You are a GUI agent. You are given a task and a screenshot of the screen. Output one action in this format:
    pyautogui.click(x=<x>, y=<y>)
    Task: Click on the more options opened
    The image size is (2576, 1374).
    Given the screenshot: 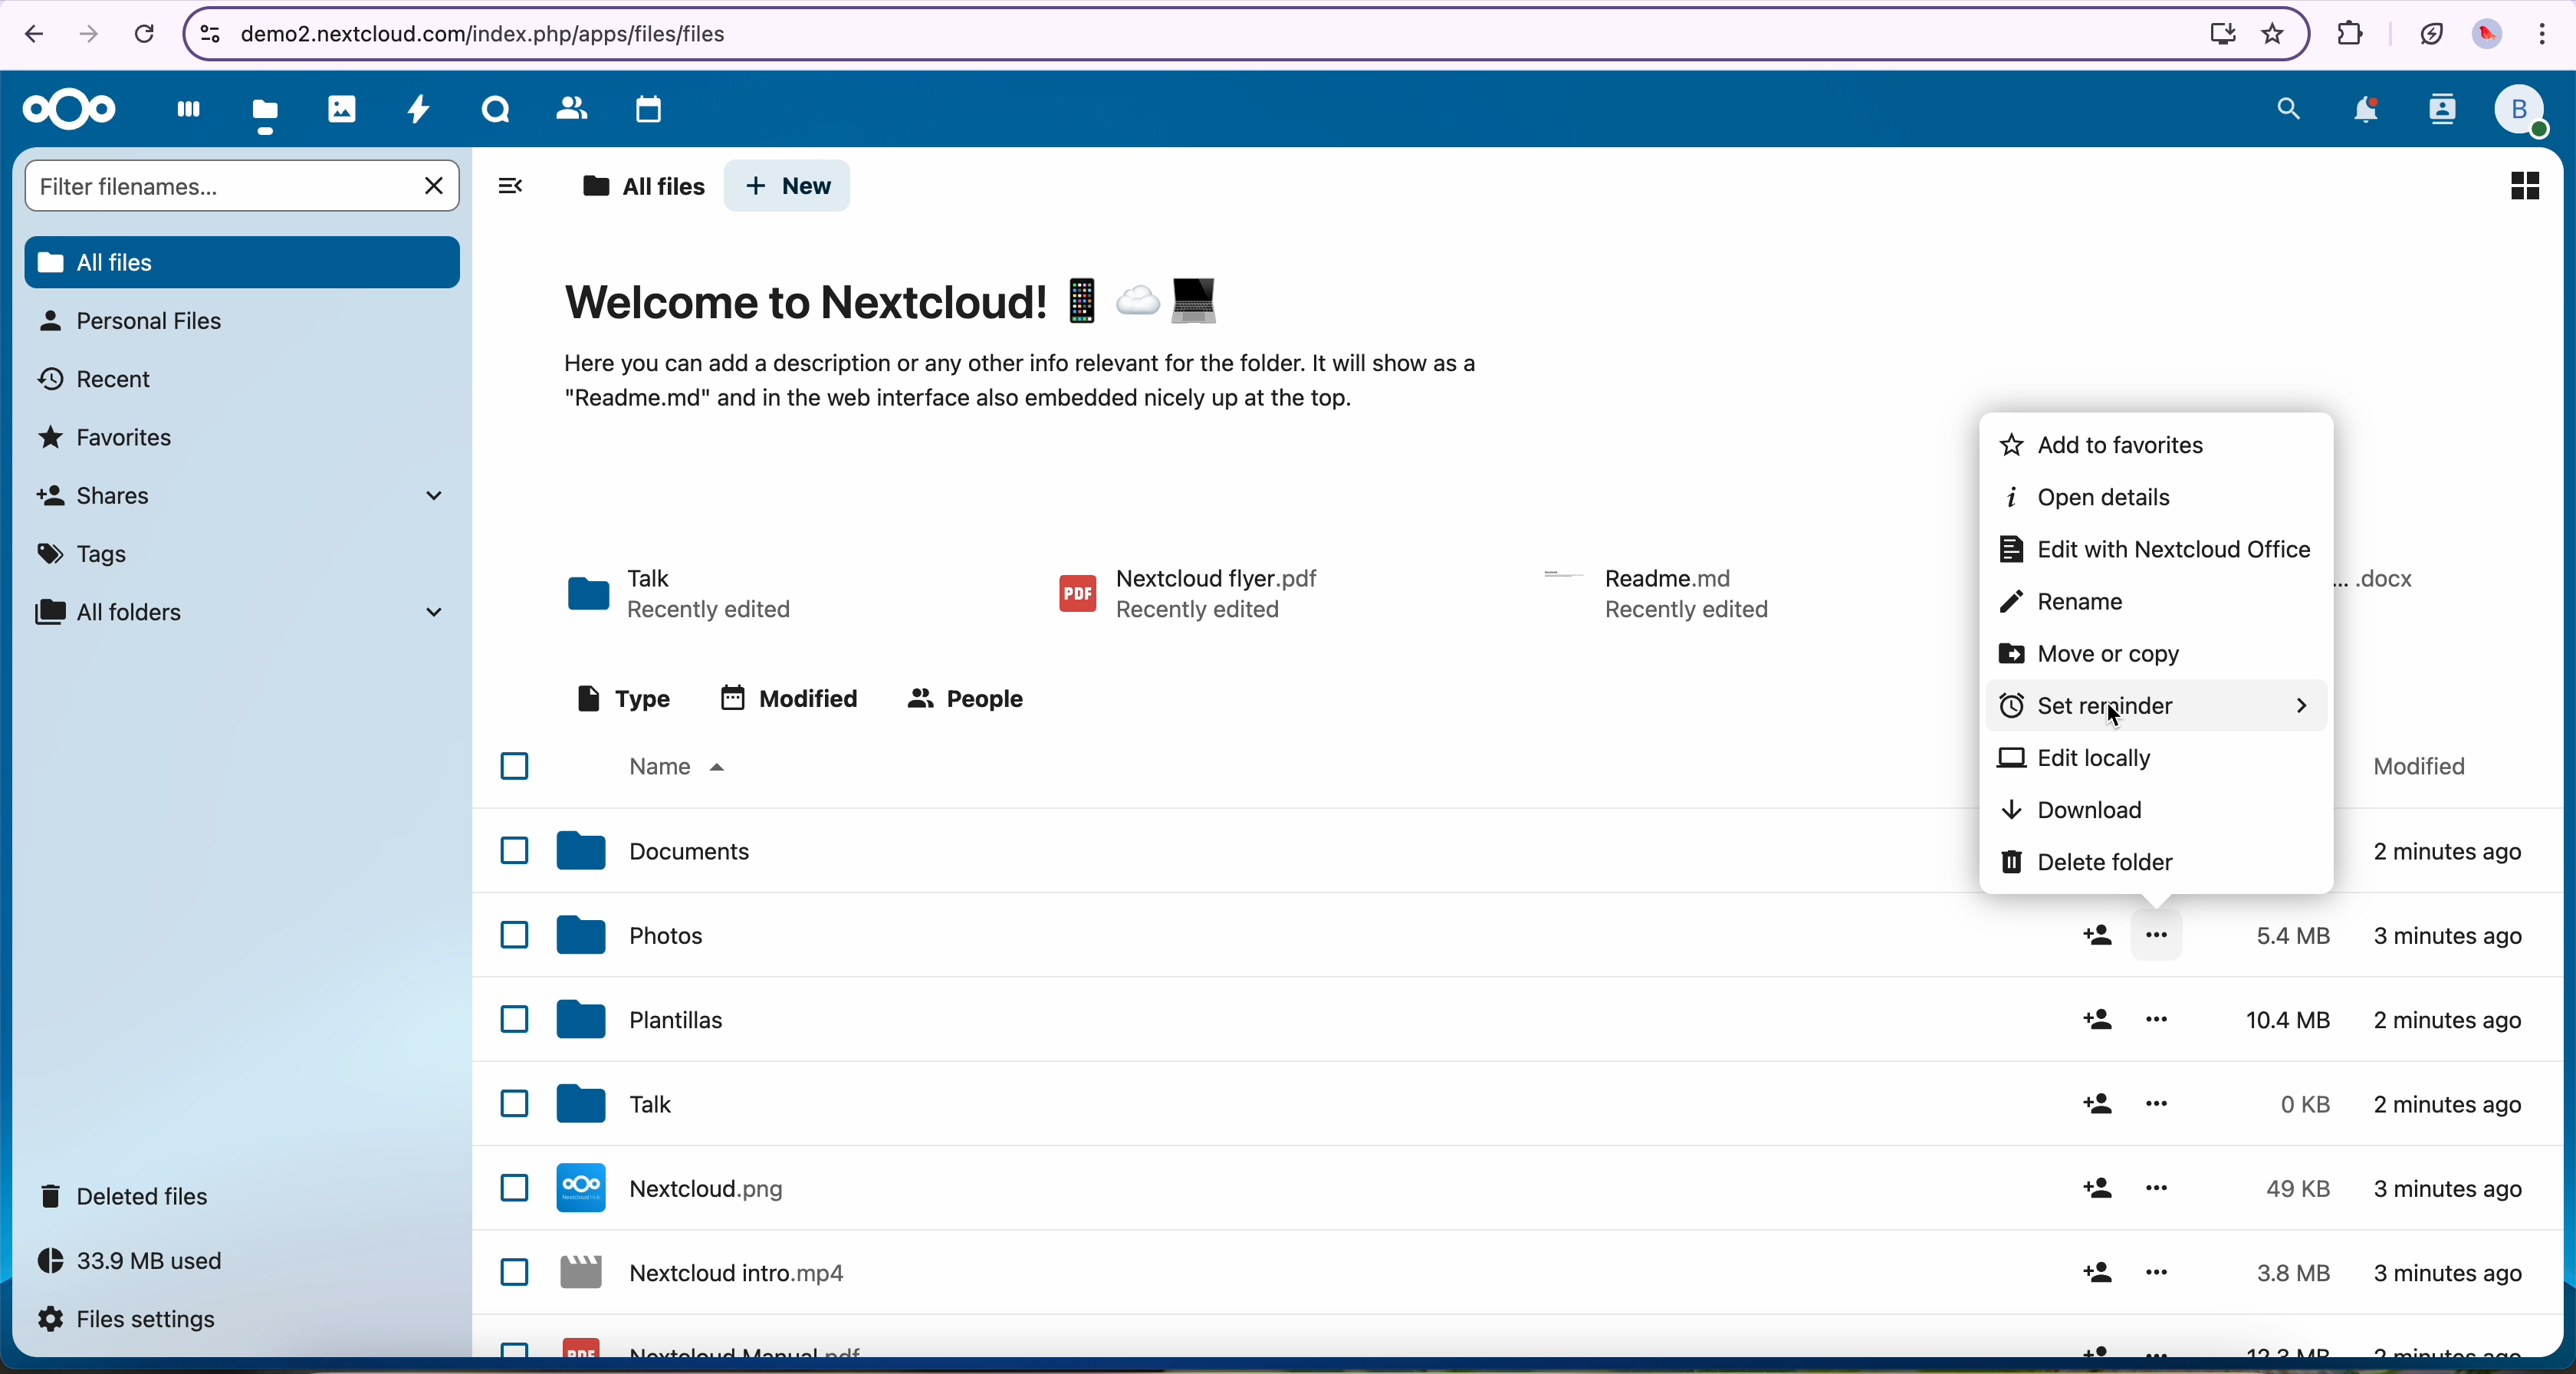 What is the action you would take?
    pyautogui.click(x=2157, y=937)
    